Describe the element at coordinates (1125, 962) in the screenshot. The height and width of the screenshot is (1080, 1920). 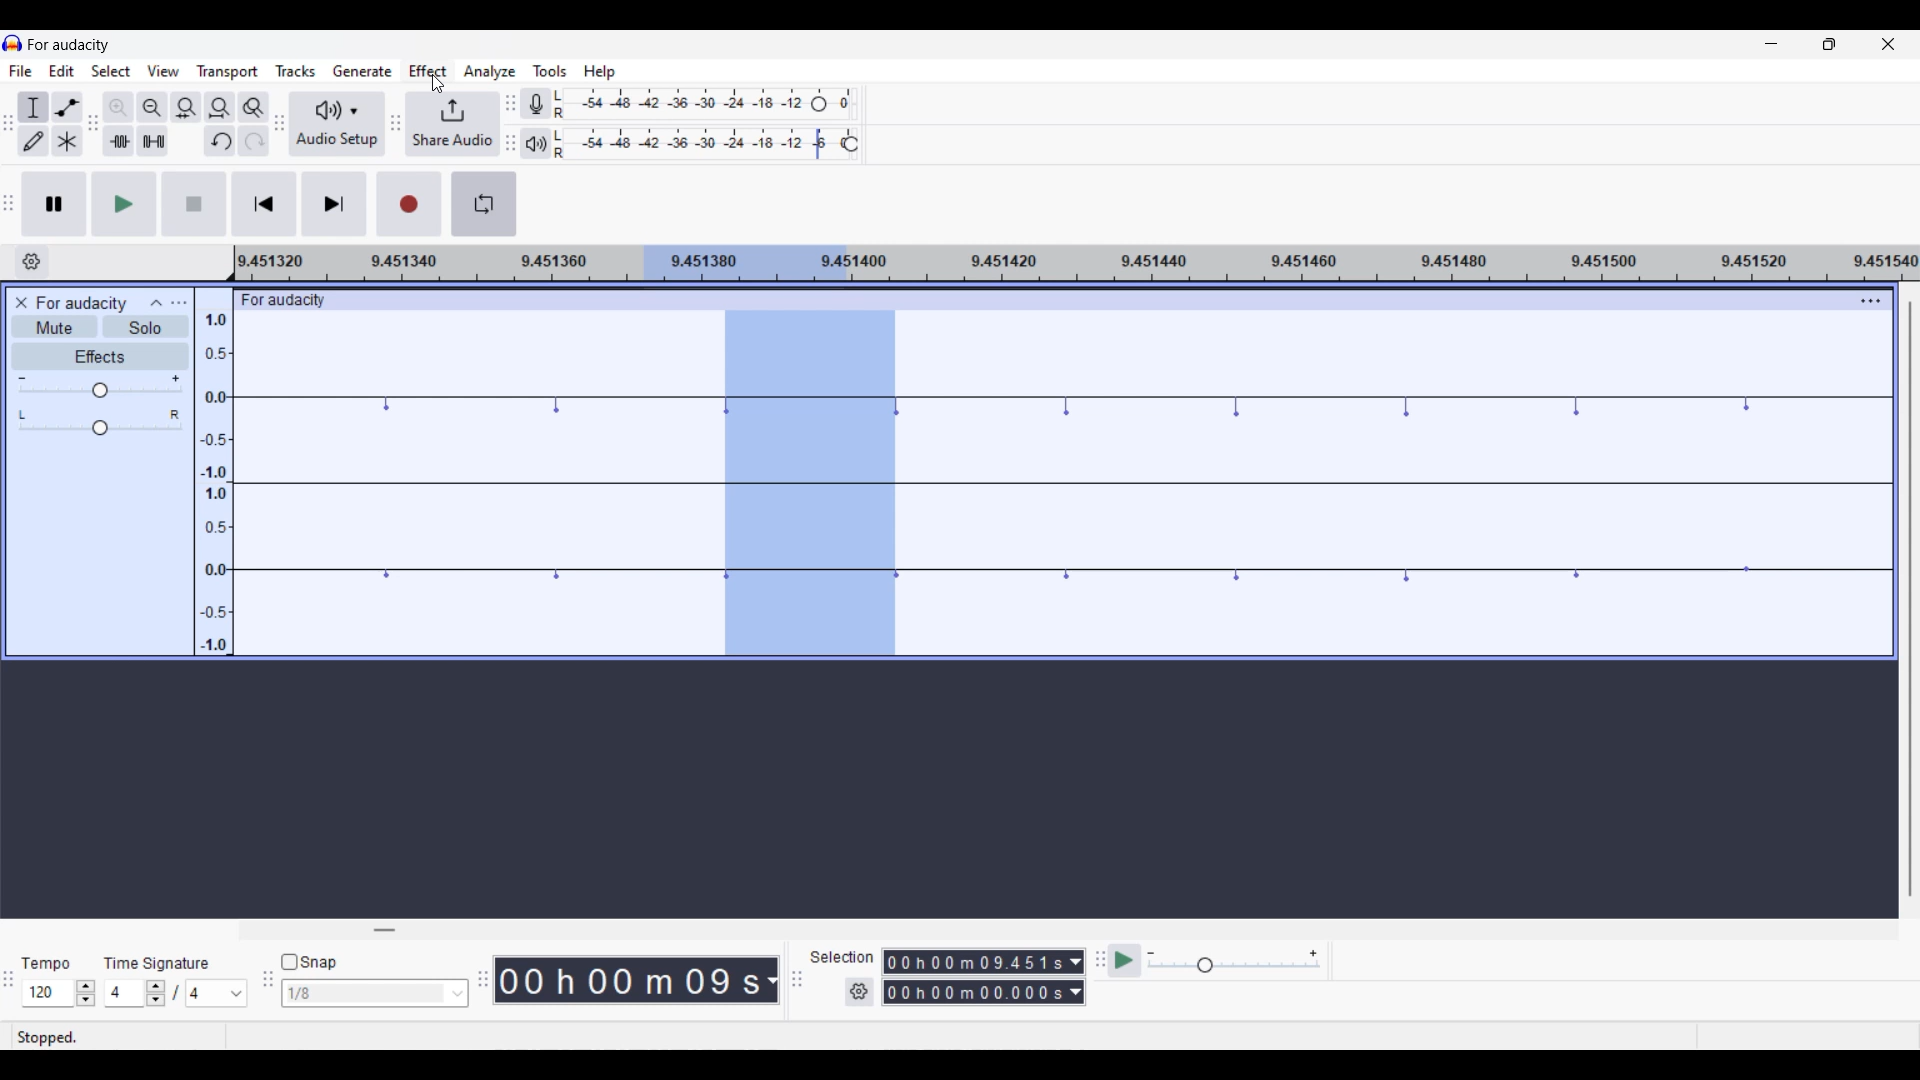
I see `Play at speed/Play at speed once` at that location.